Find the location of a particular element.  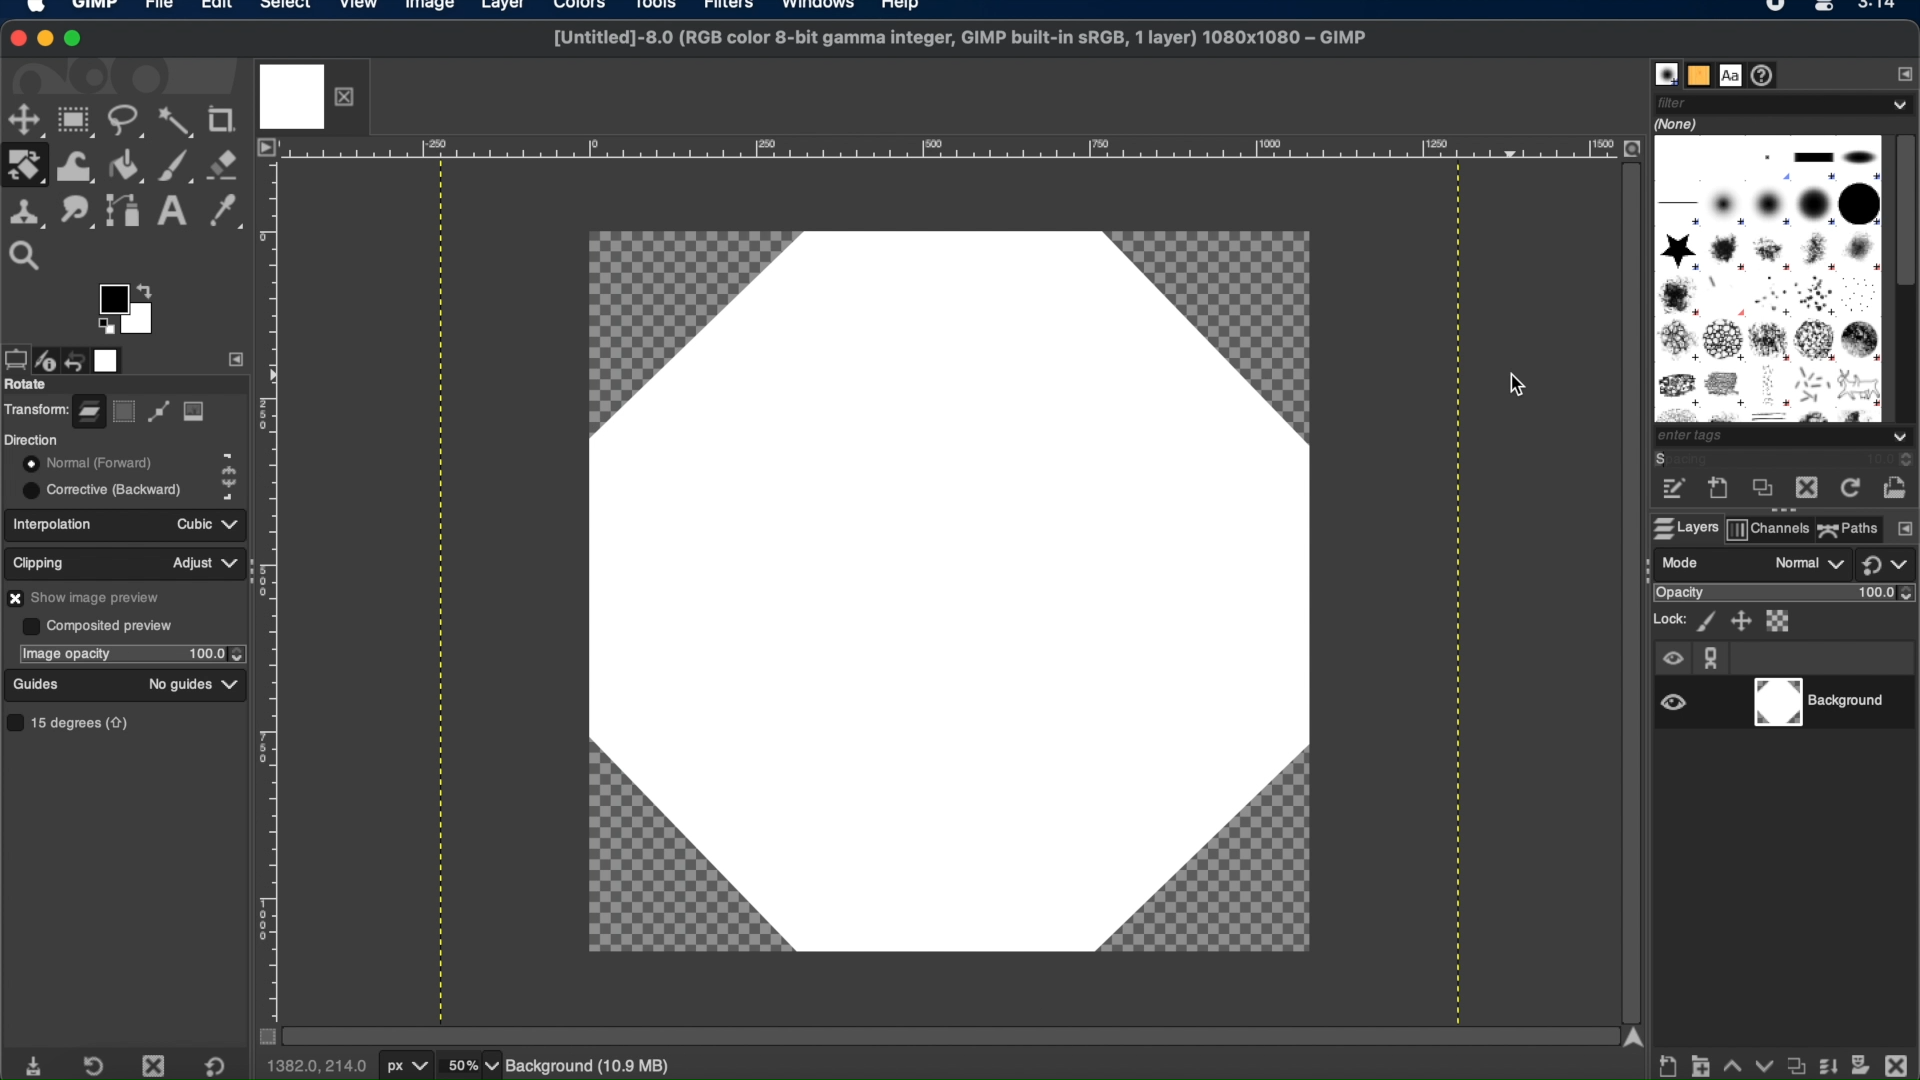

none is located at coordinates (1680, 123).